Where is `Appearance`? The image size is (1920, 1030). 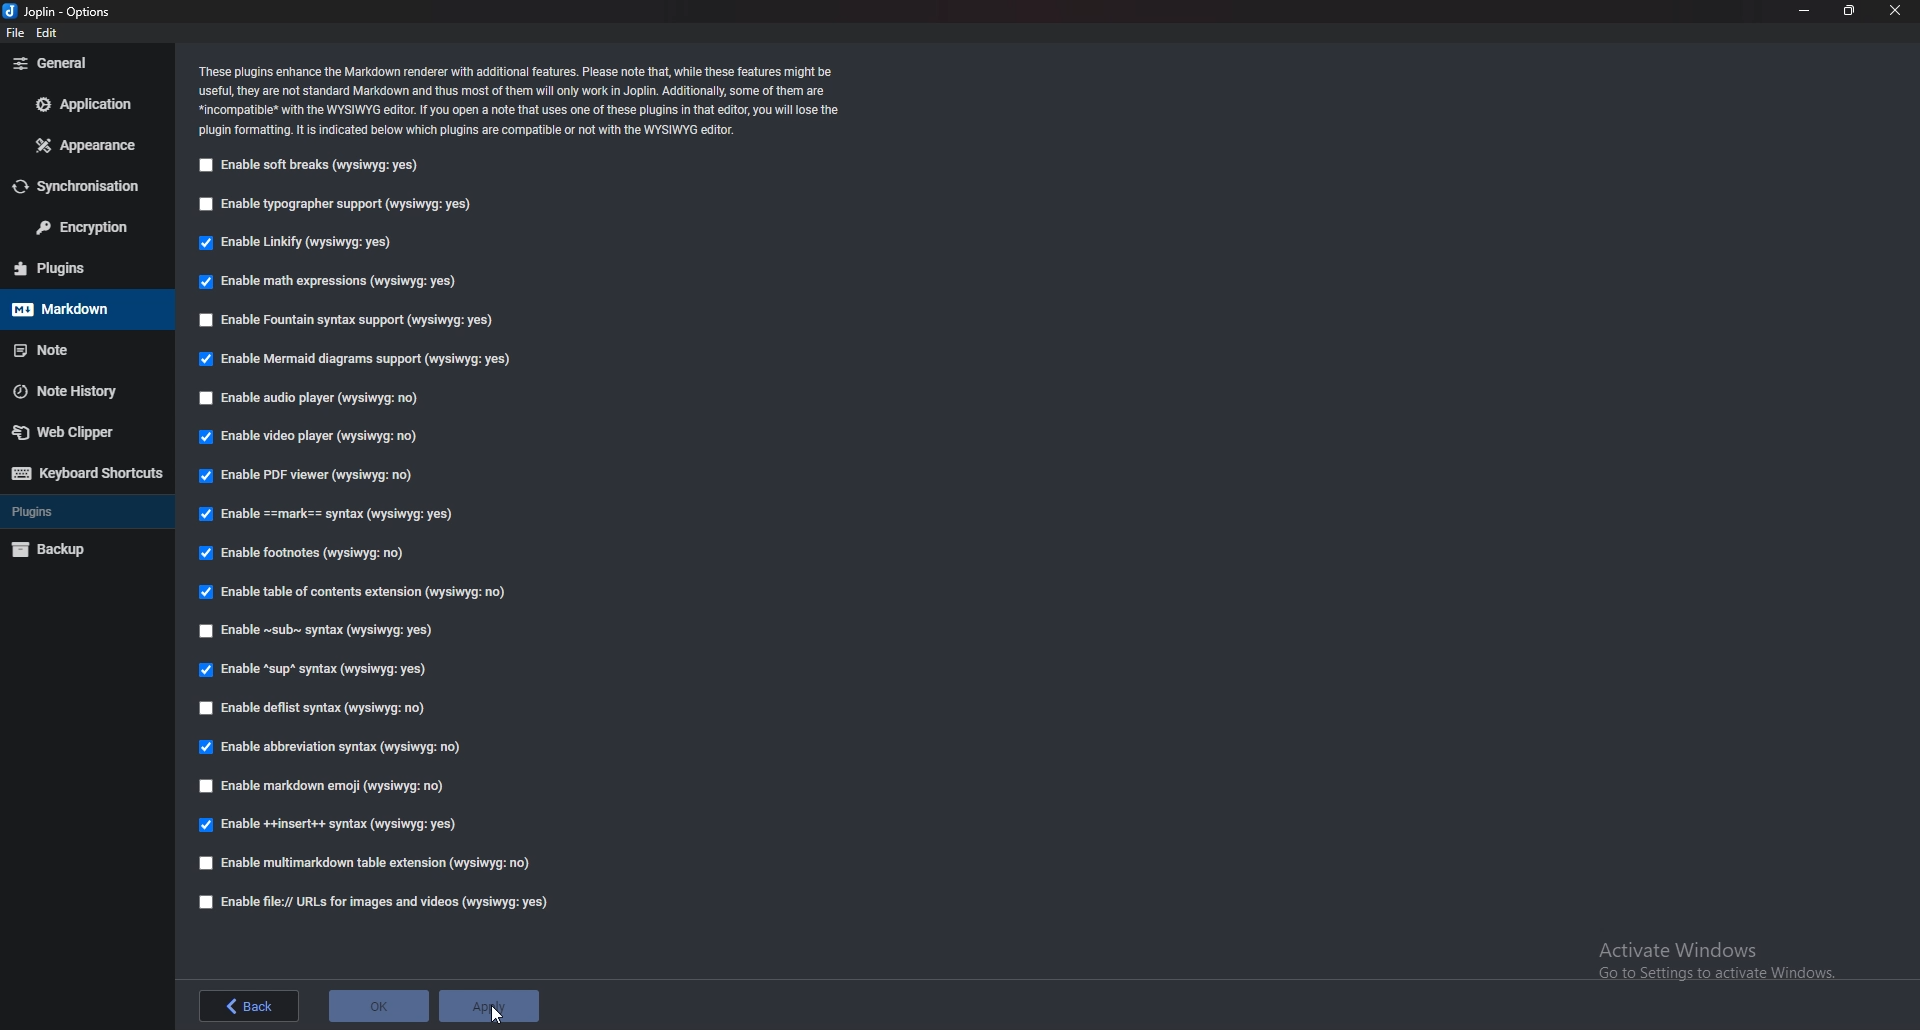
Appearance is located at coordinates (87, 147).